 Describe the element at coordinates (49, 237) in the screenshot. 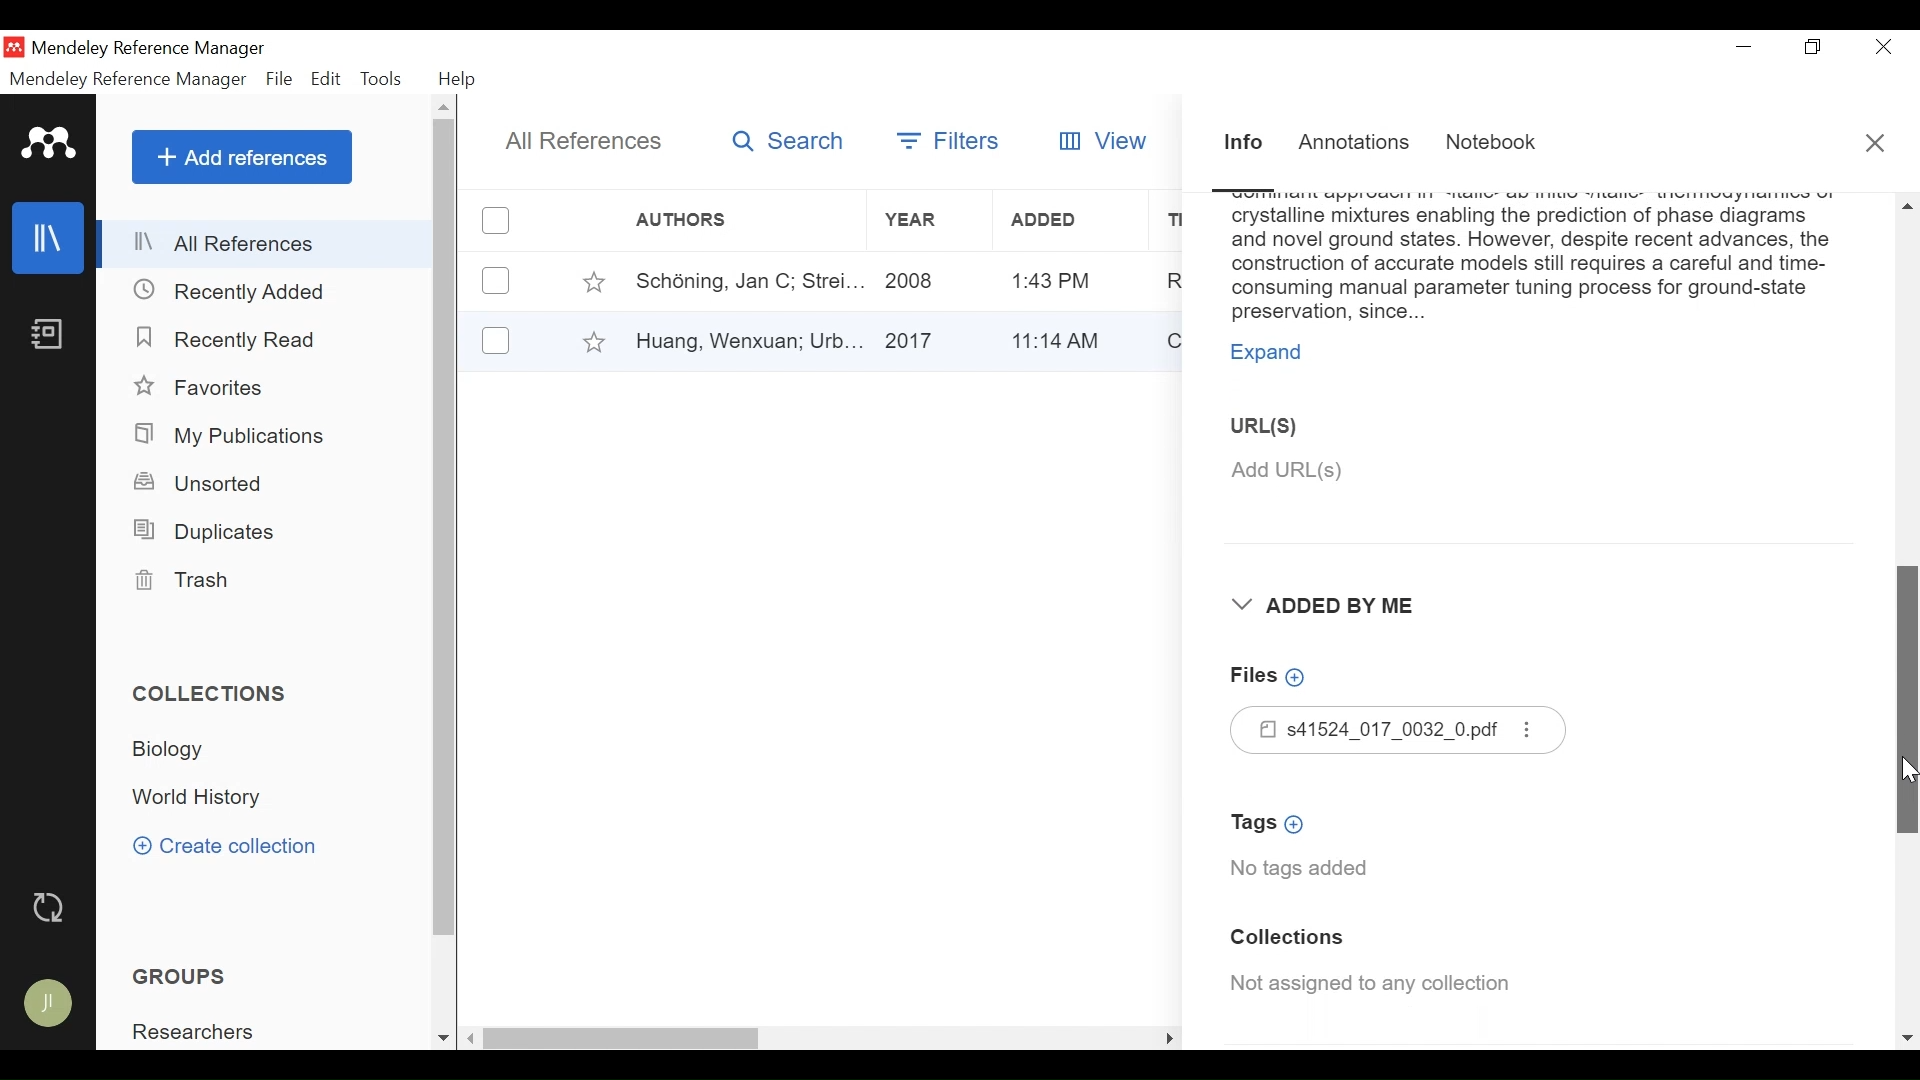

I see `Library` at that location.